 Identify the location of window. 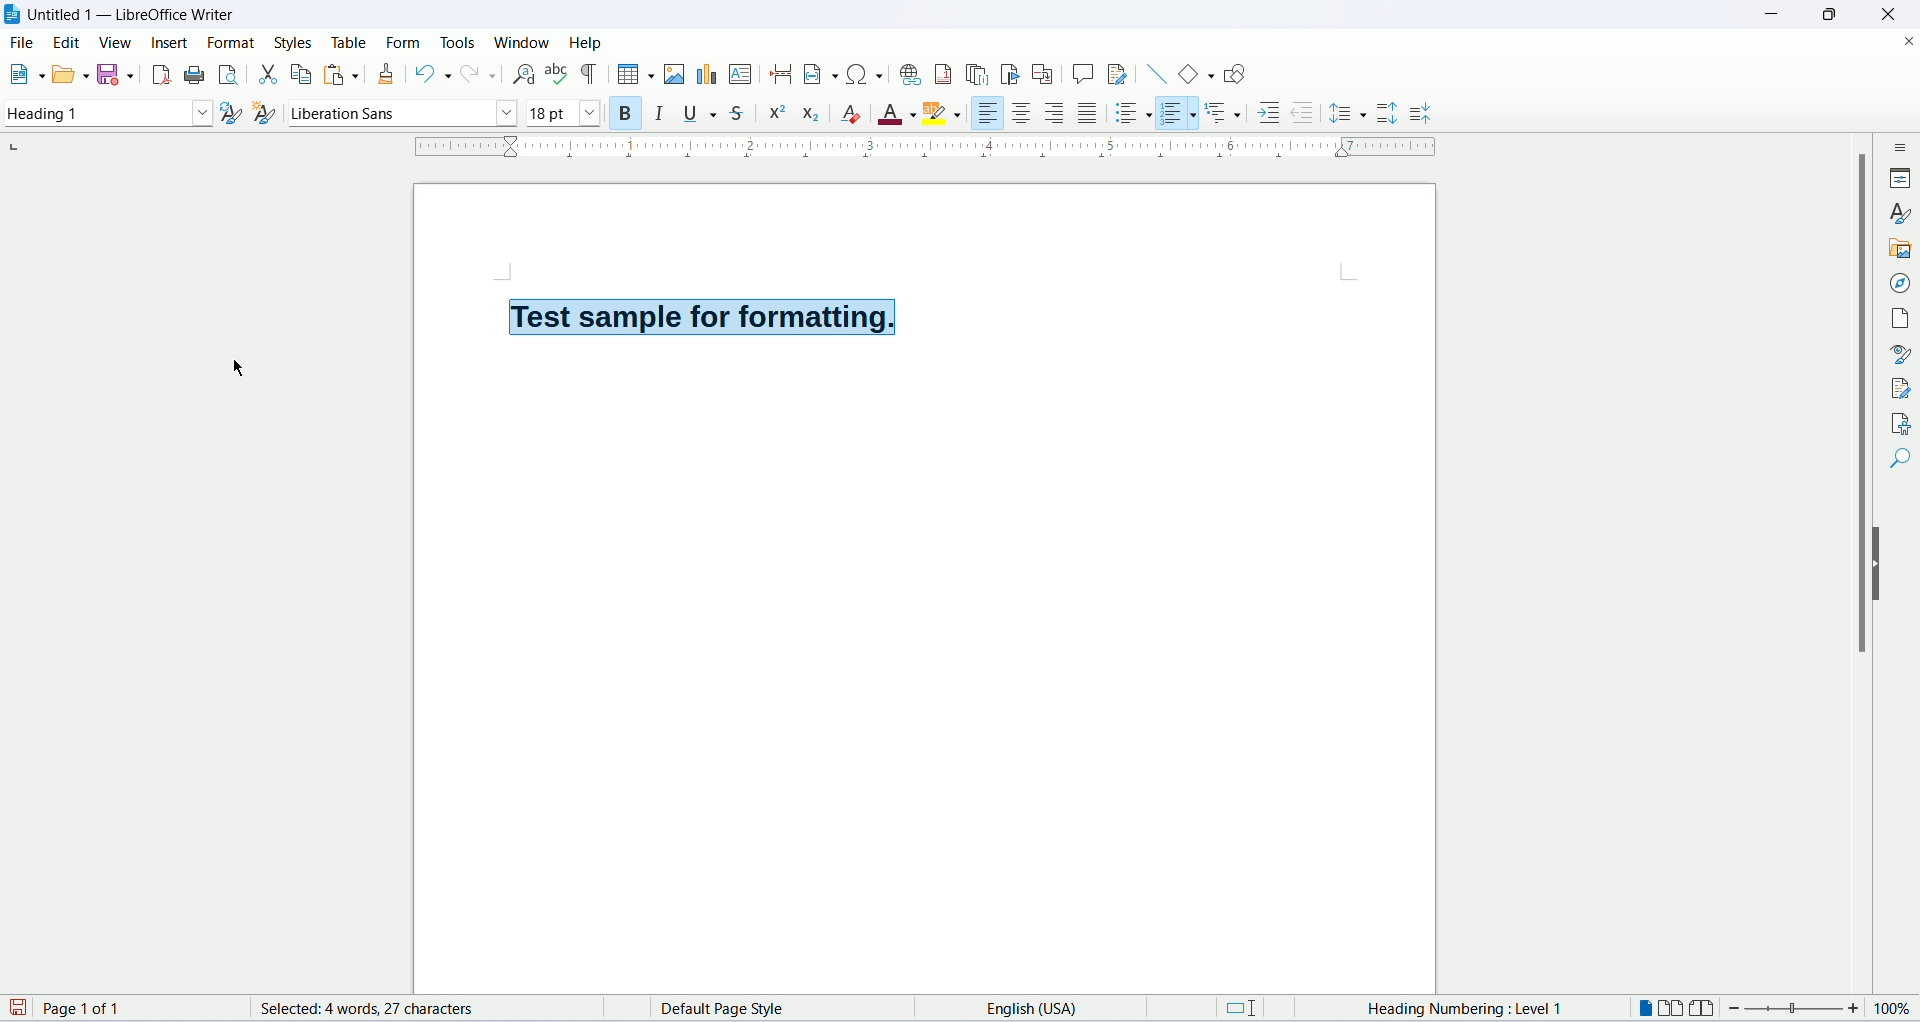
(523, 42).